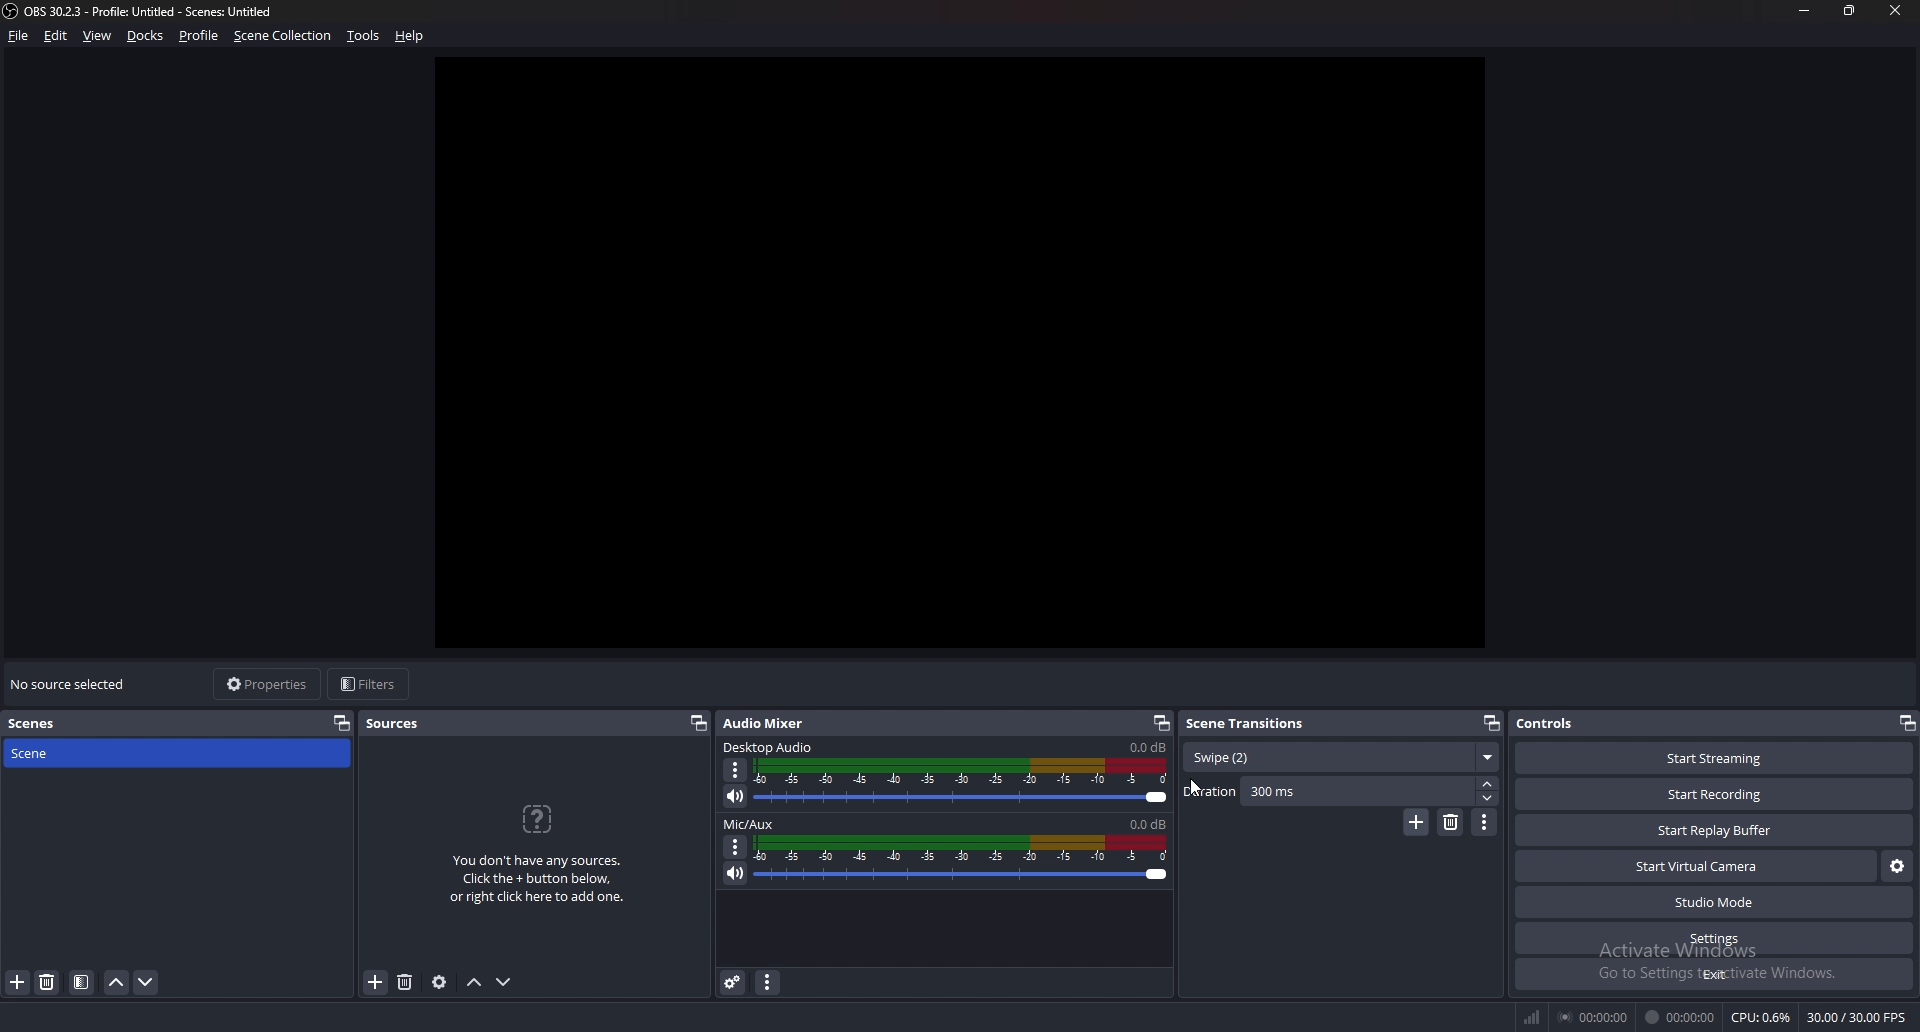  Describe the element at coordinates (146, 983) in the screenshot. I see `move scene down` at that location.